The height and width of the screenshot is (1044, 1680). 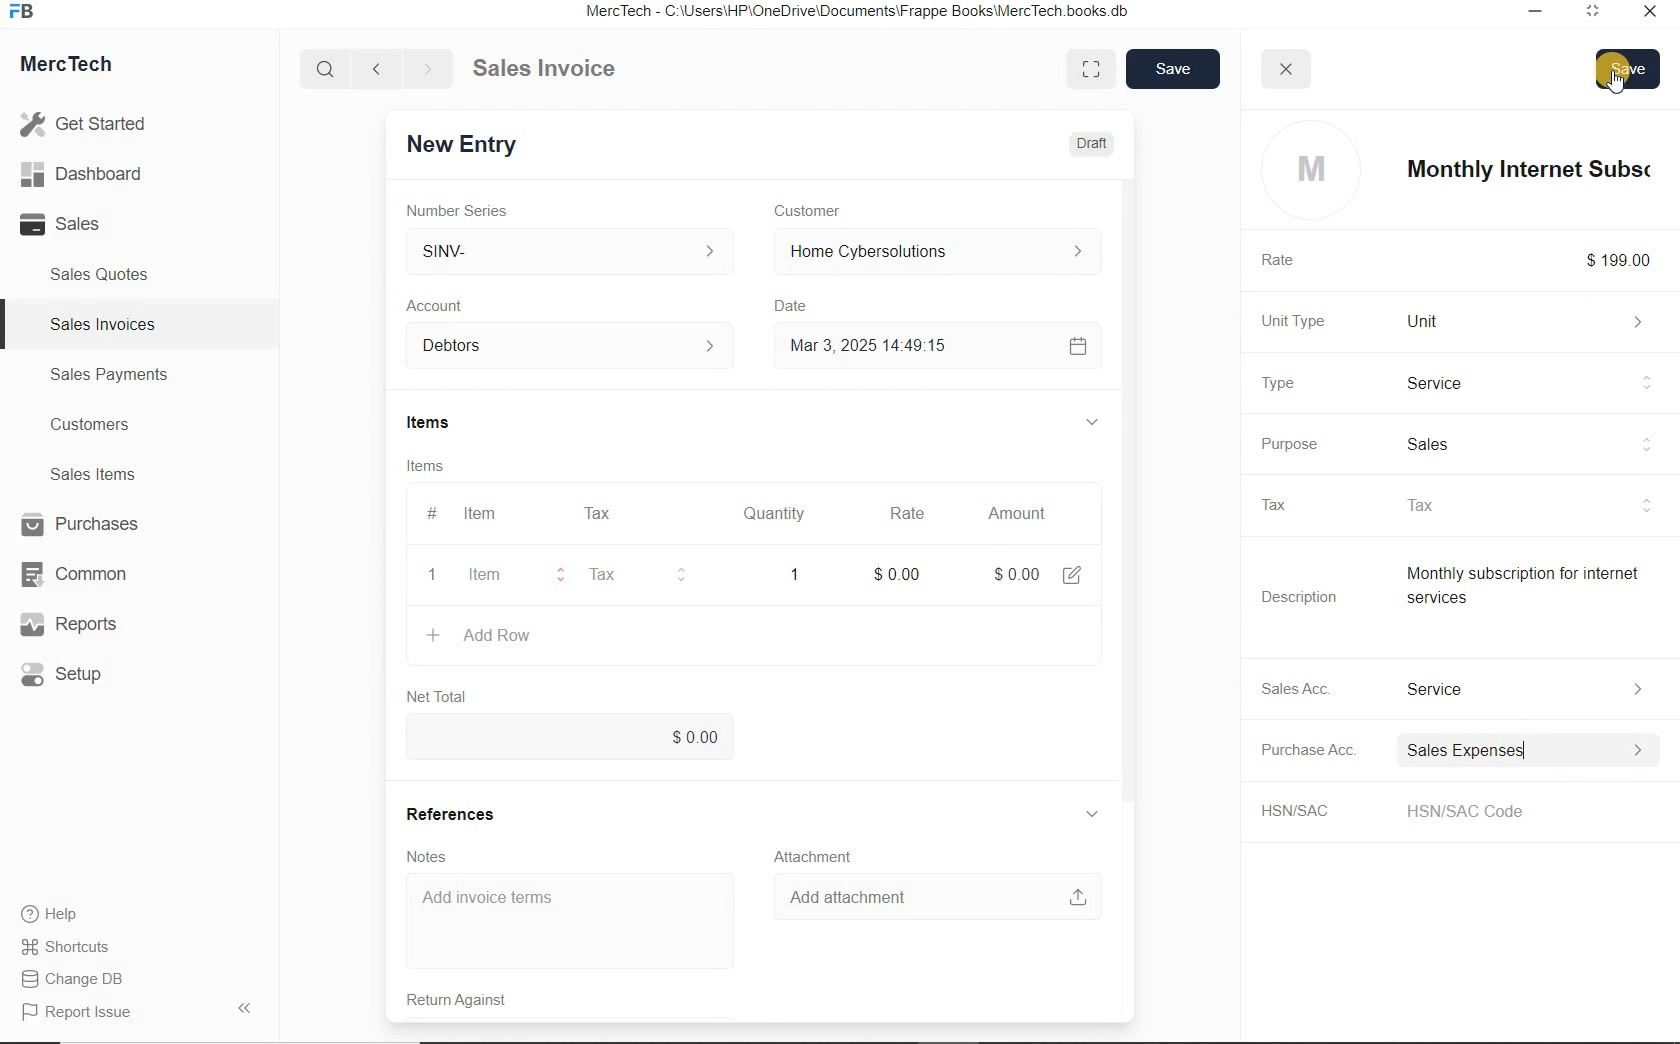 I want to click on $0.00, so click(x=571, y=737).